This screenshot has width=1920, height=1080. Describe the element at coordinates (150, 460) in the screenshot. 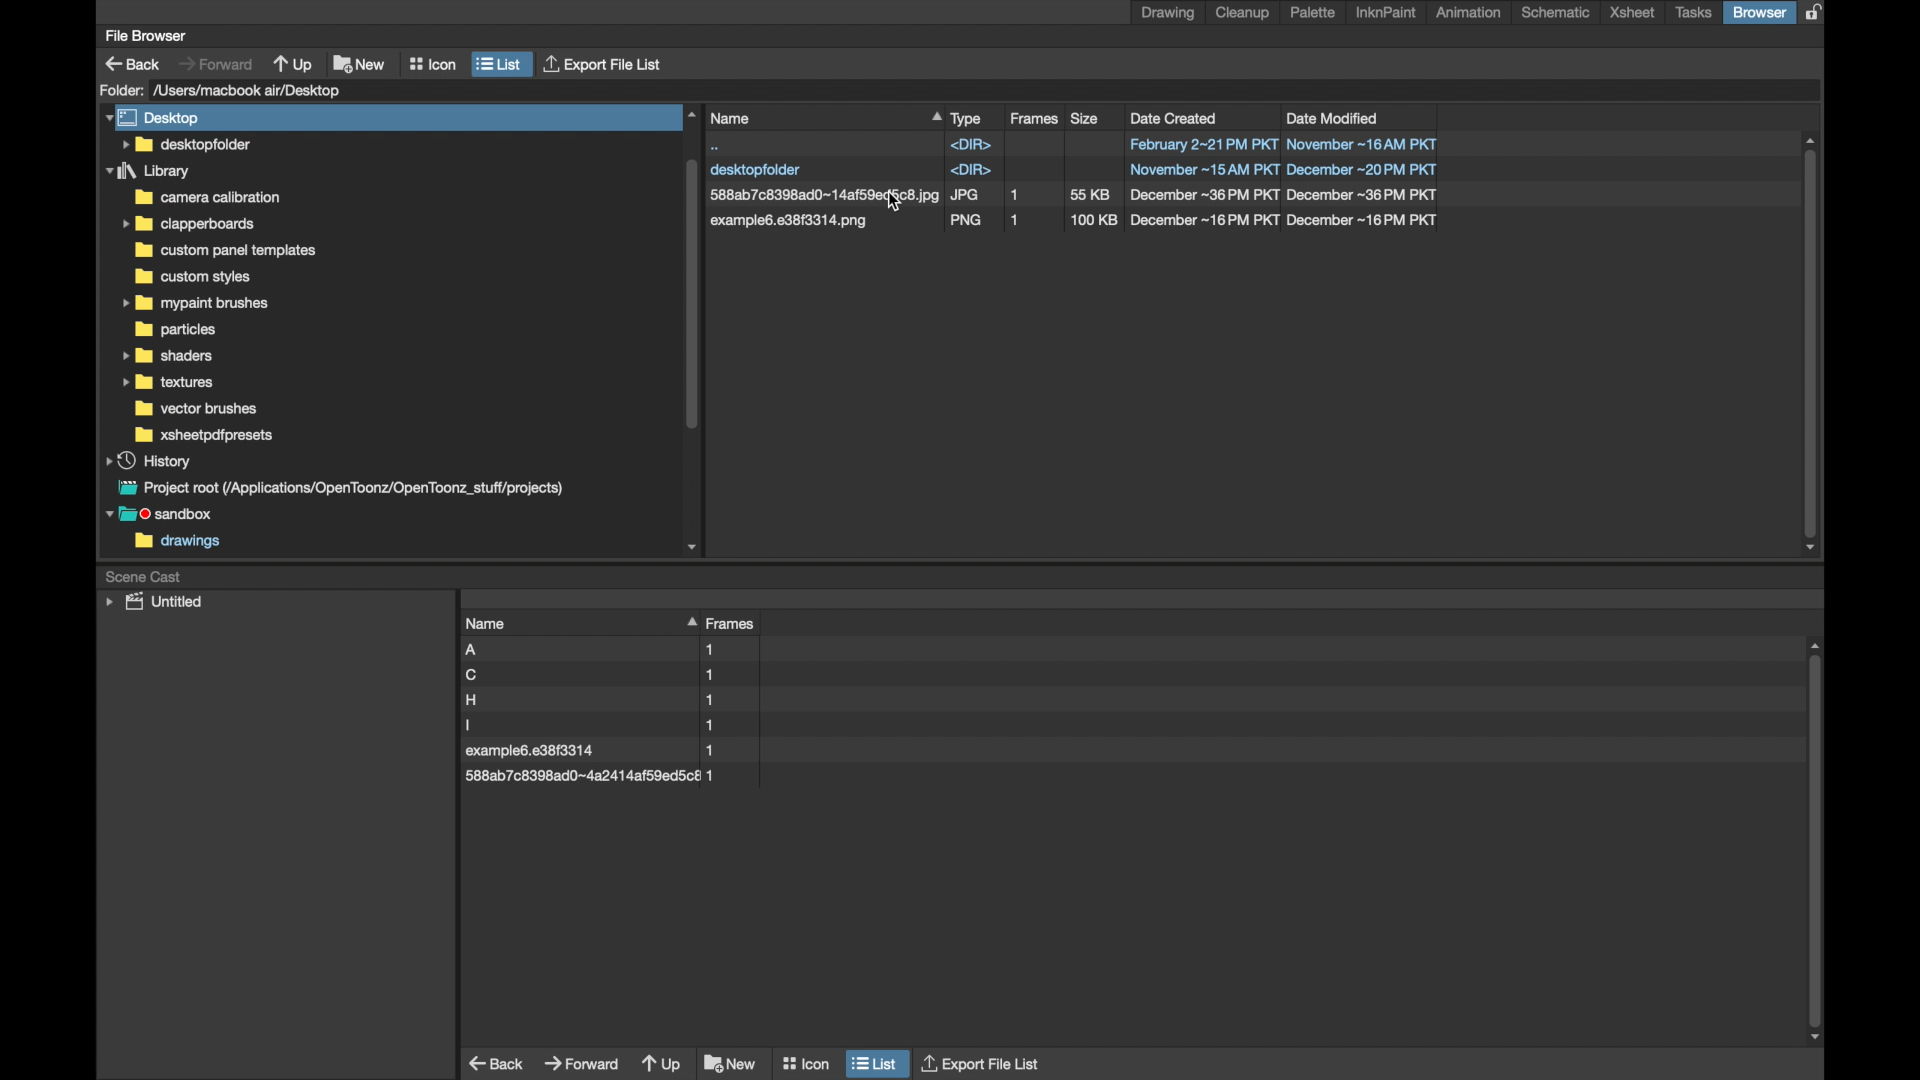

I see `history` at that location.